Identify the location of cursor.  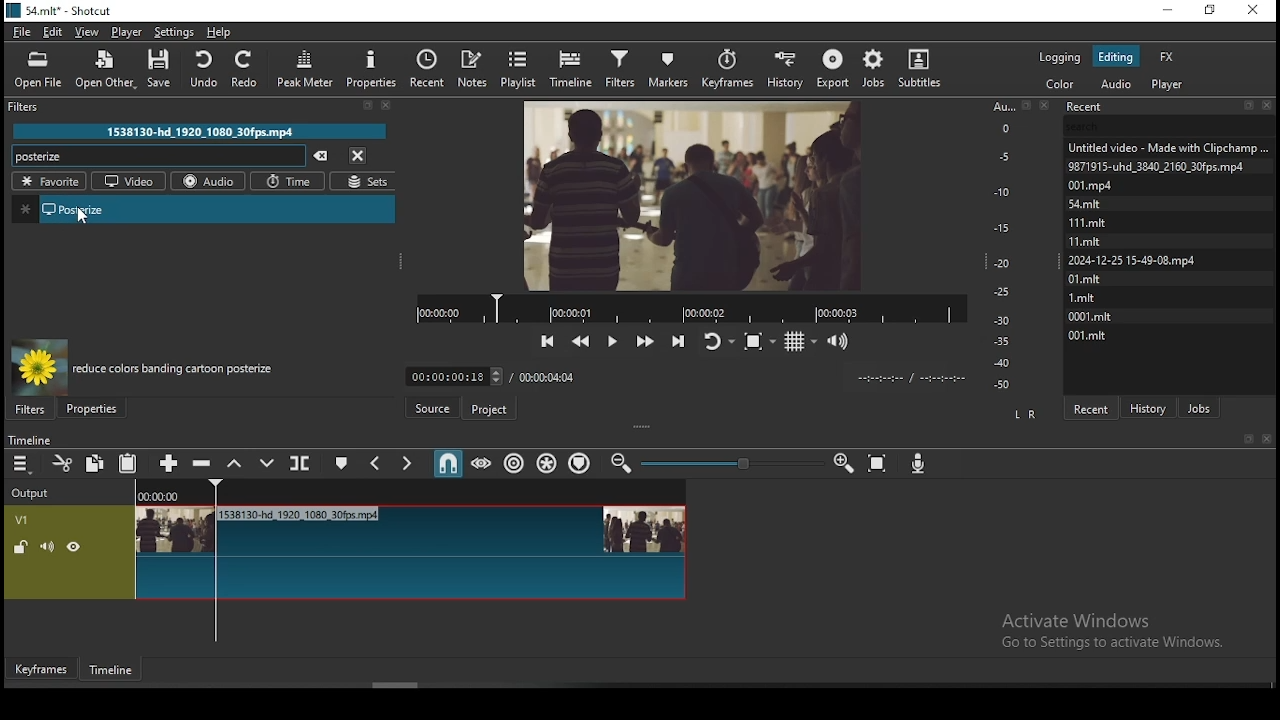
(83, 216).